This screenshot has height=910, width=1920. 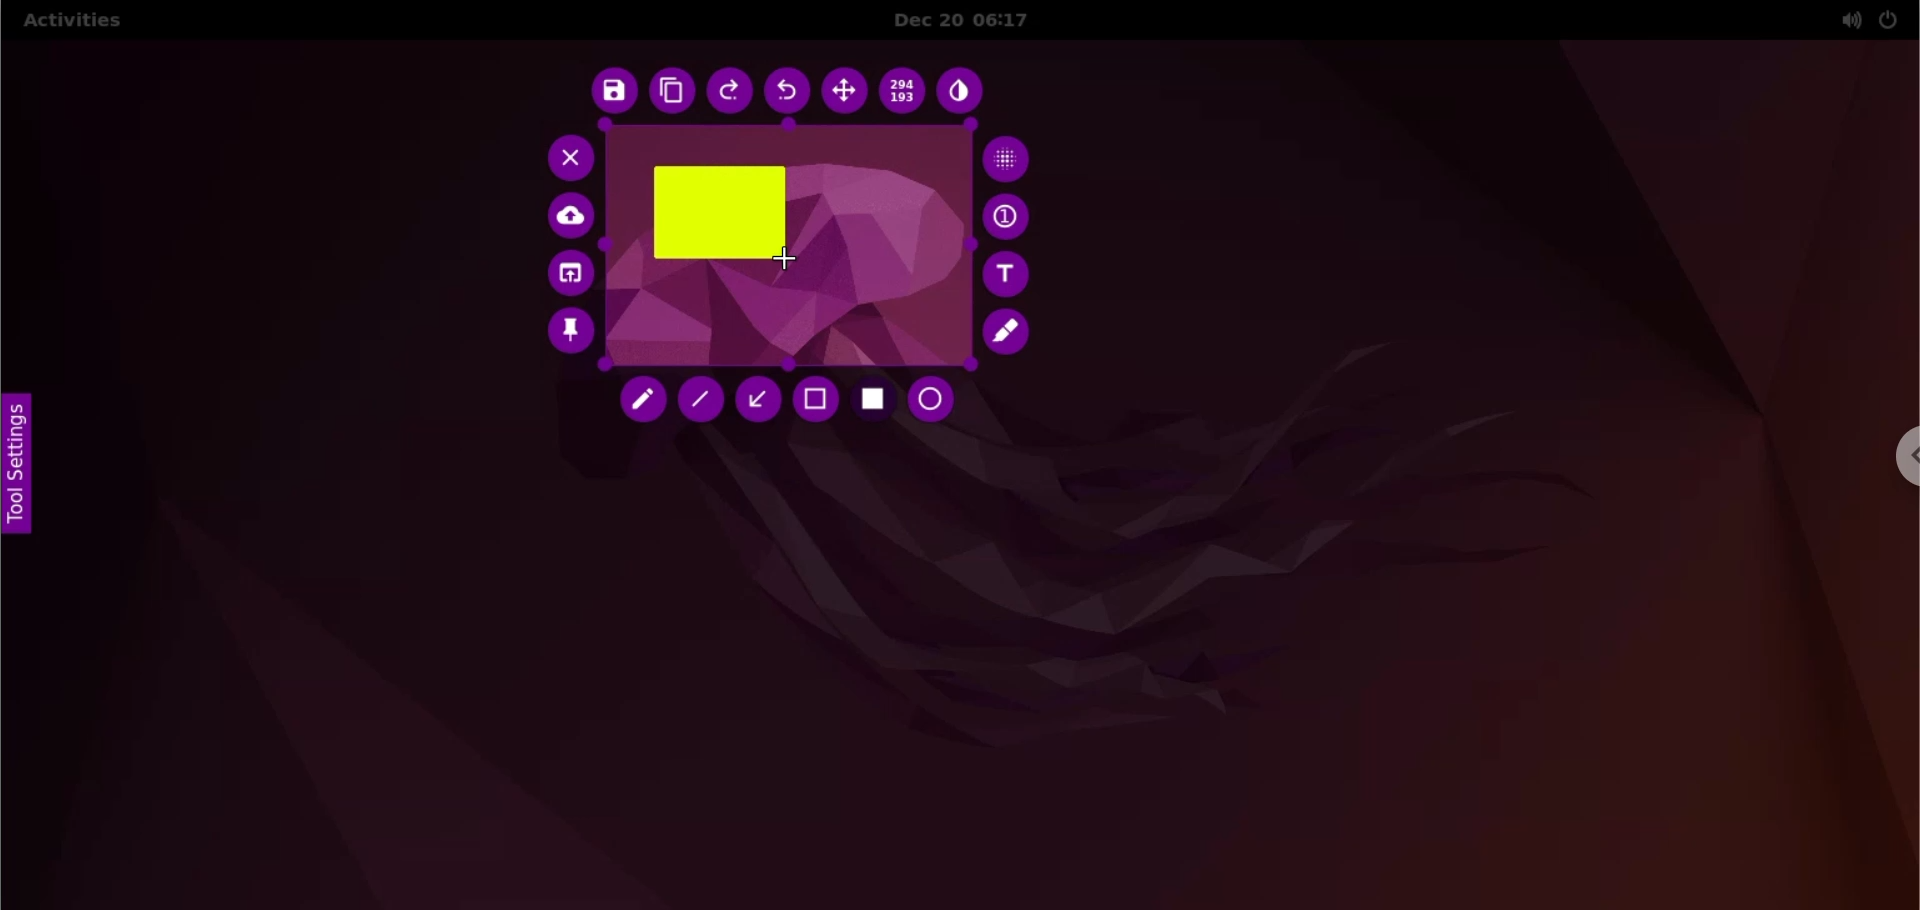 What do you see at coordinates (1846, 20) in the screenshot?
I see `sound options` at bounding box center [1846, 20].